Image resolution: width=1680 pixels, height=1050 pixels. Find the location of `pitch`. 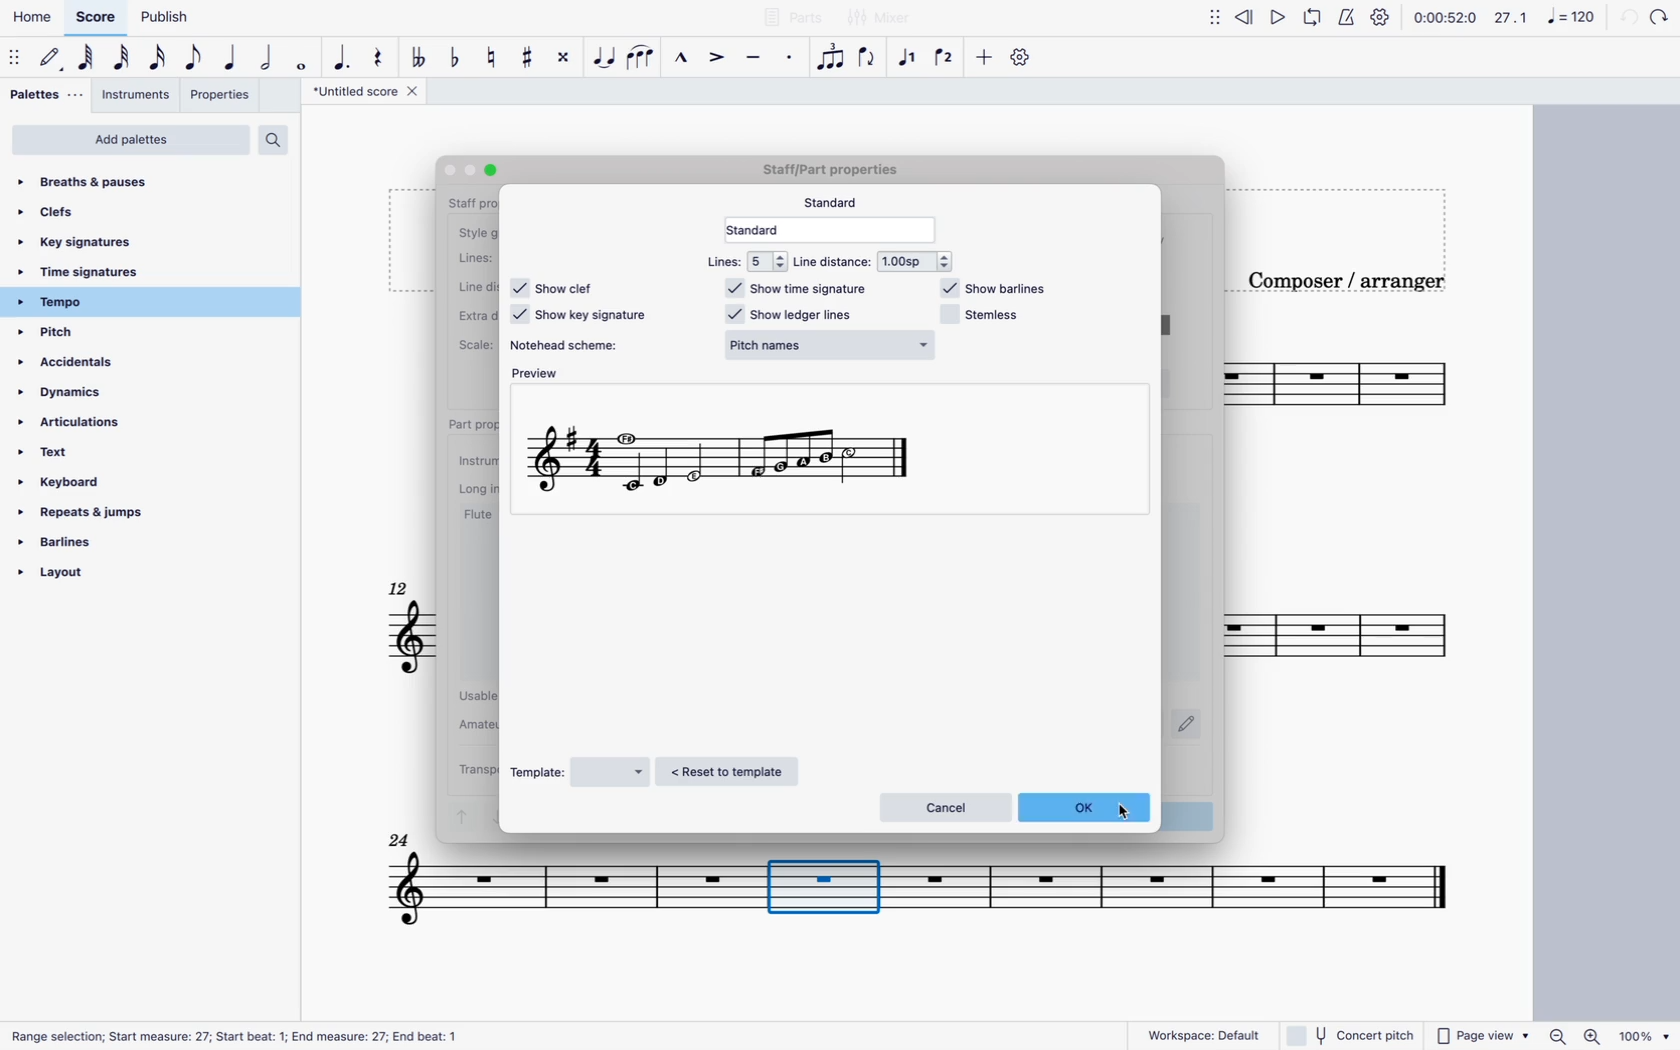

pitch is located at coordinates (78, 334).